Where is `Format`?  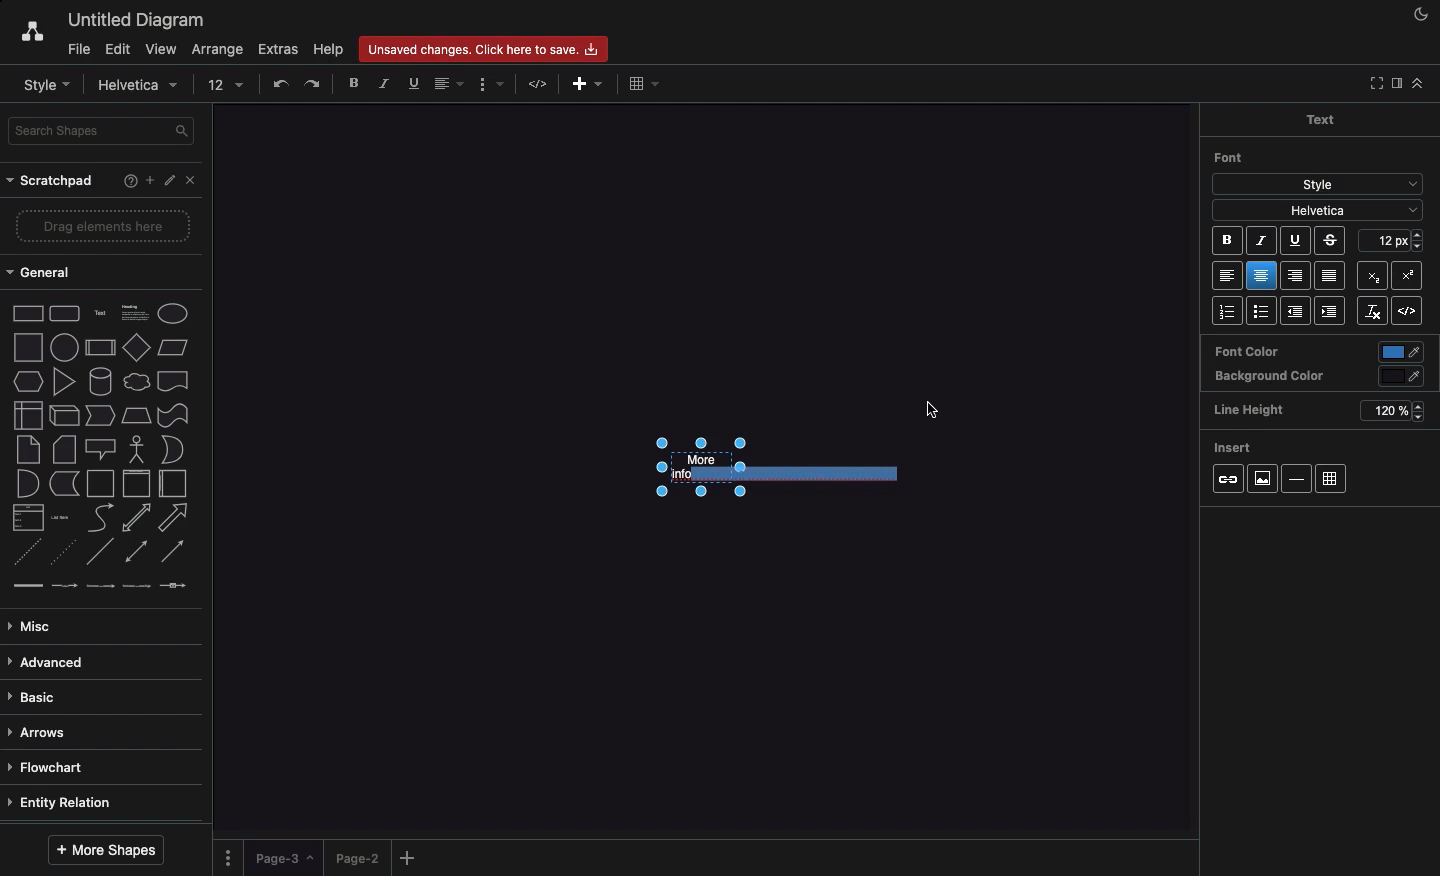 Format is located at coordinates (491, 85).